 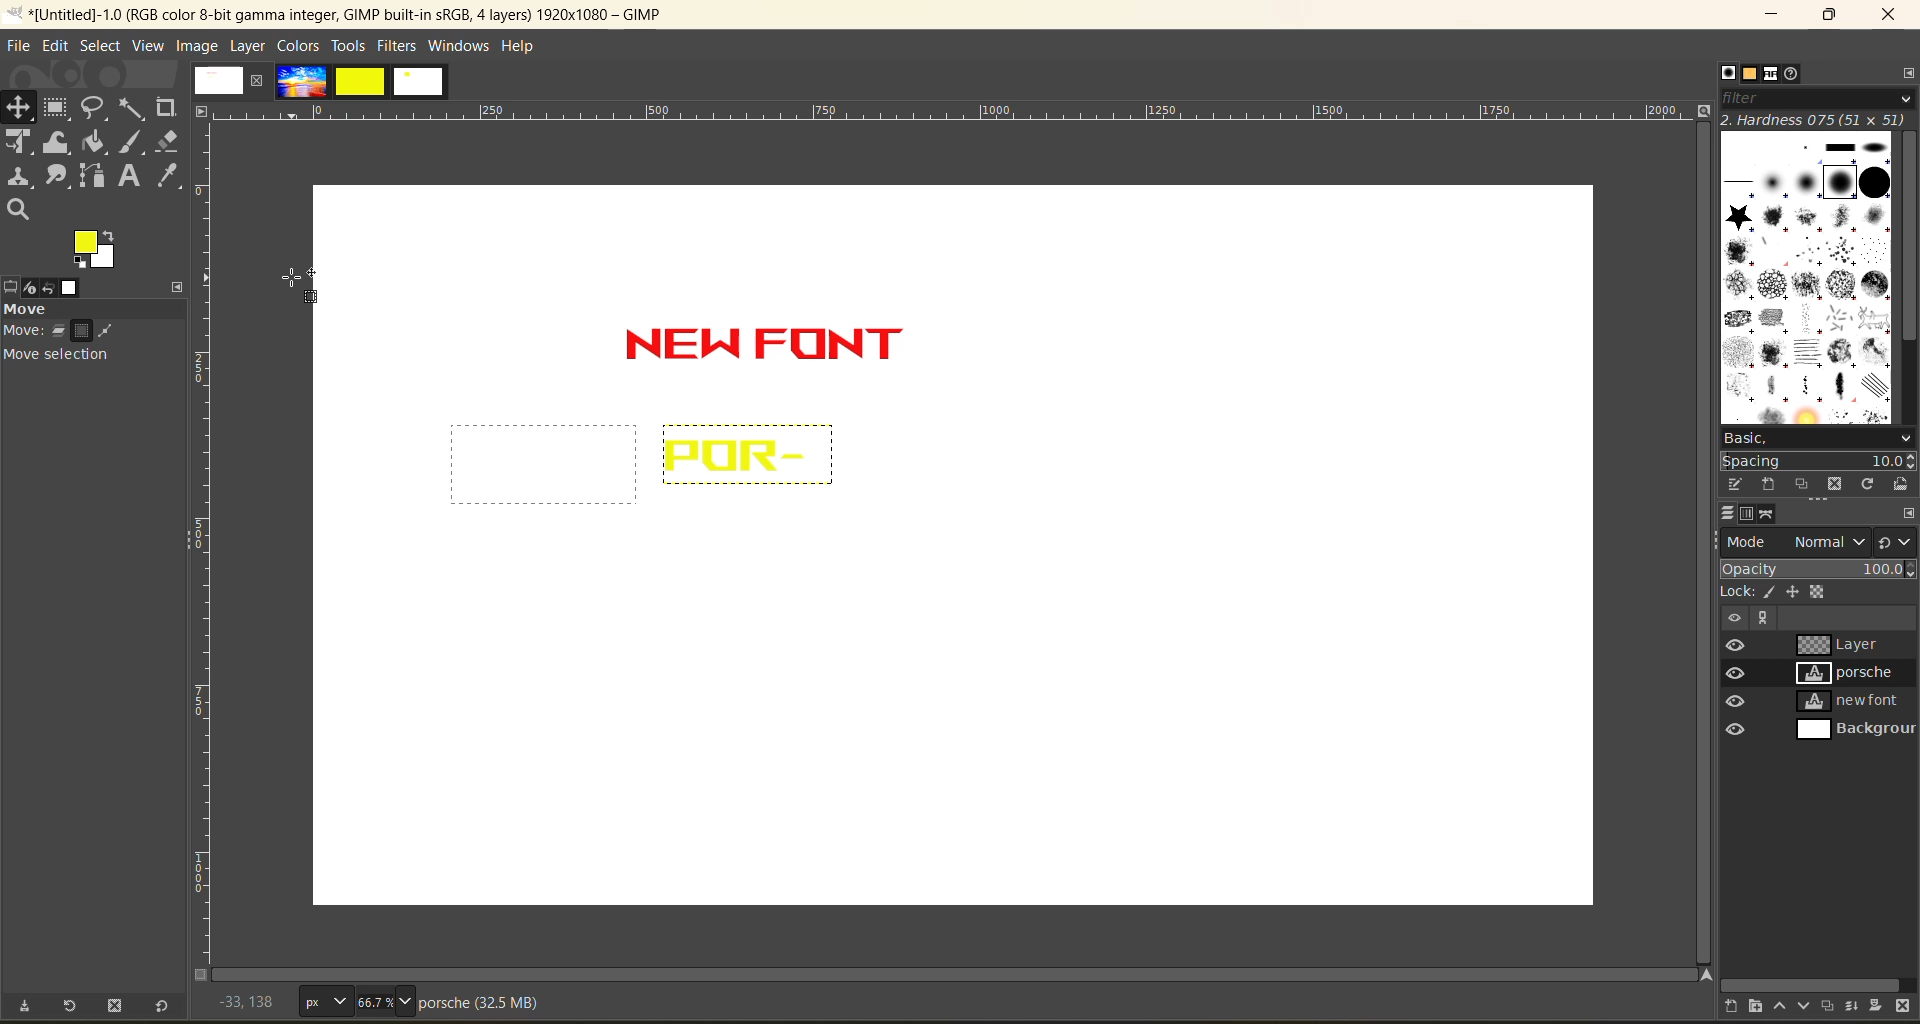 I want to click on refresh brushes, so click(x=1863, y=484).